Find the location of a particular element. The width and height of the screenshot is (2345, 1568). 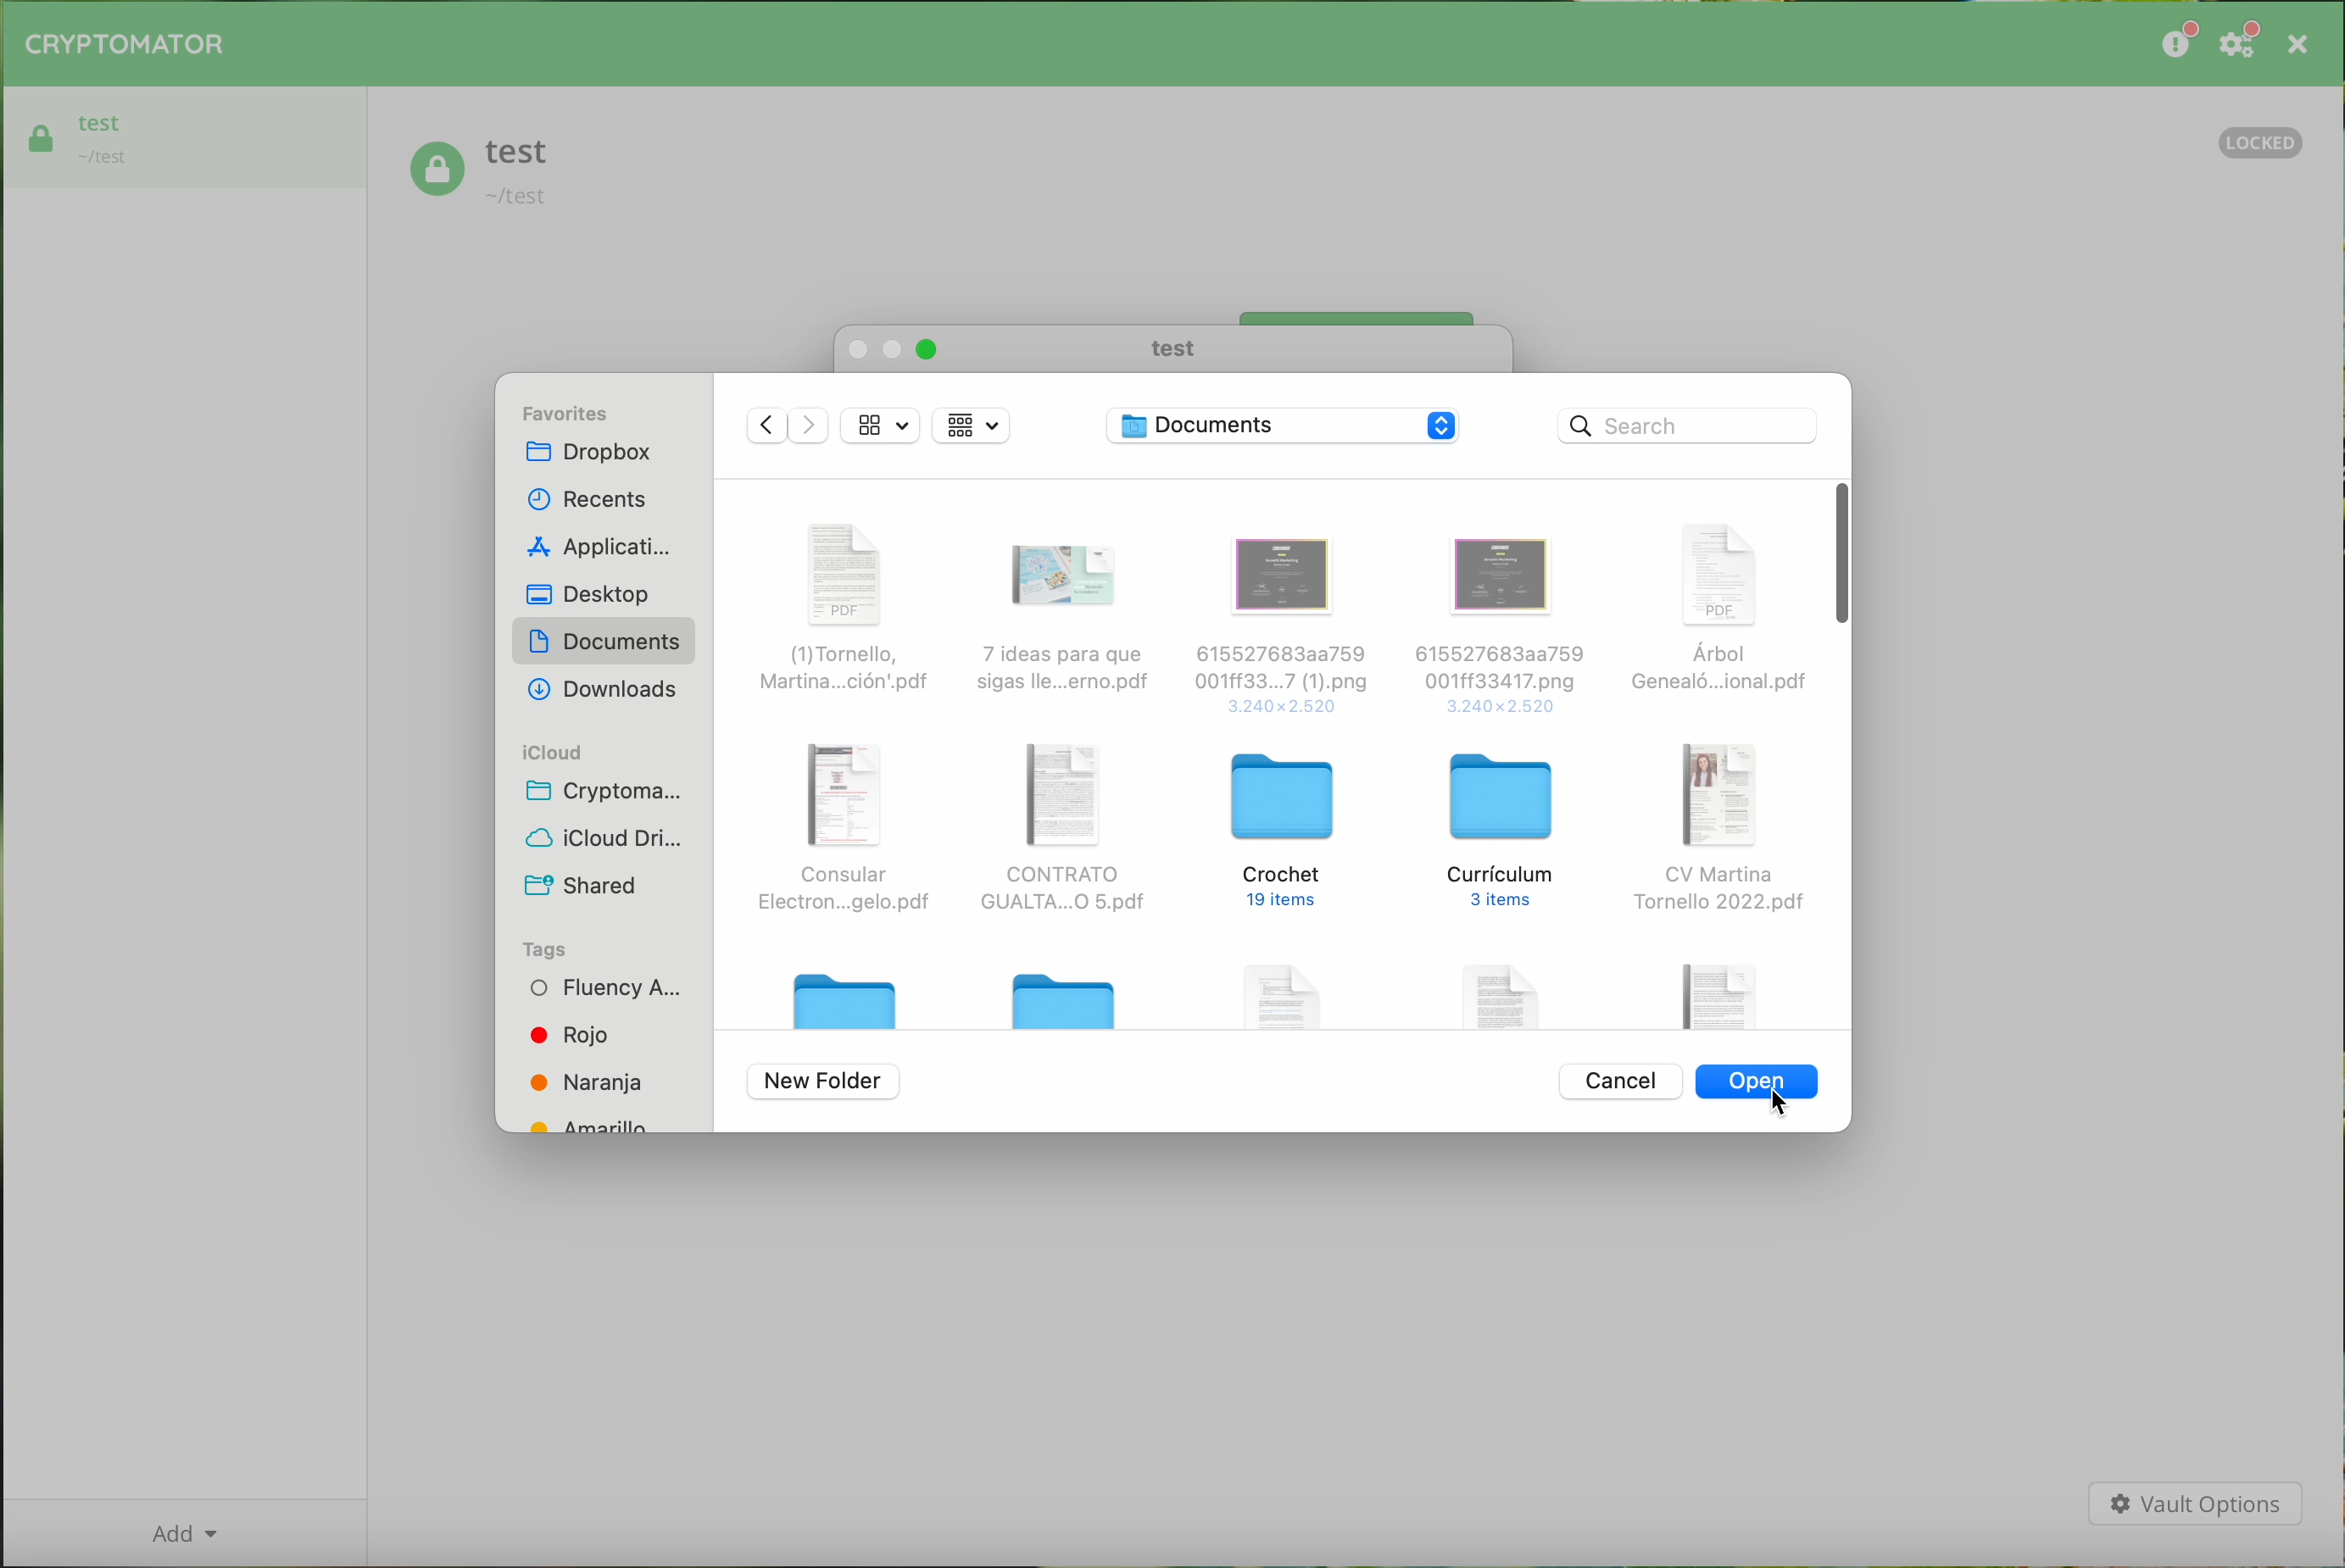

test vault is located at coordinates (187, 134).